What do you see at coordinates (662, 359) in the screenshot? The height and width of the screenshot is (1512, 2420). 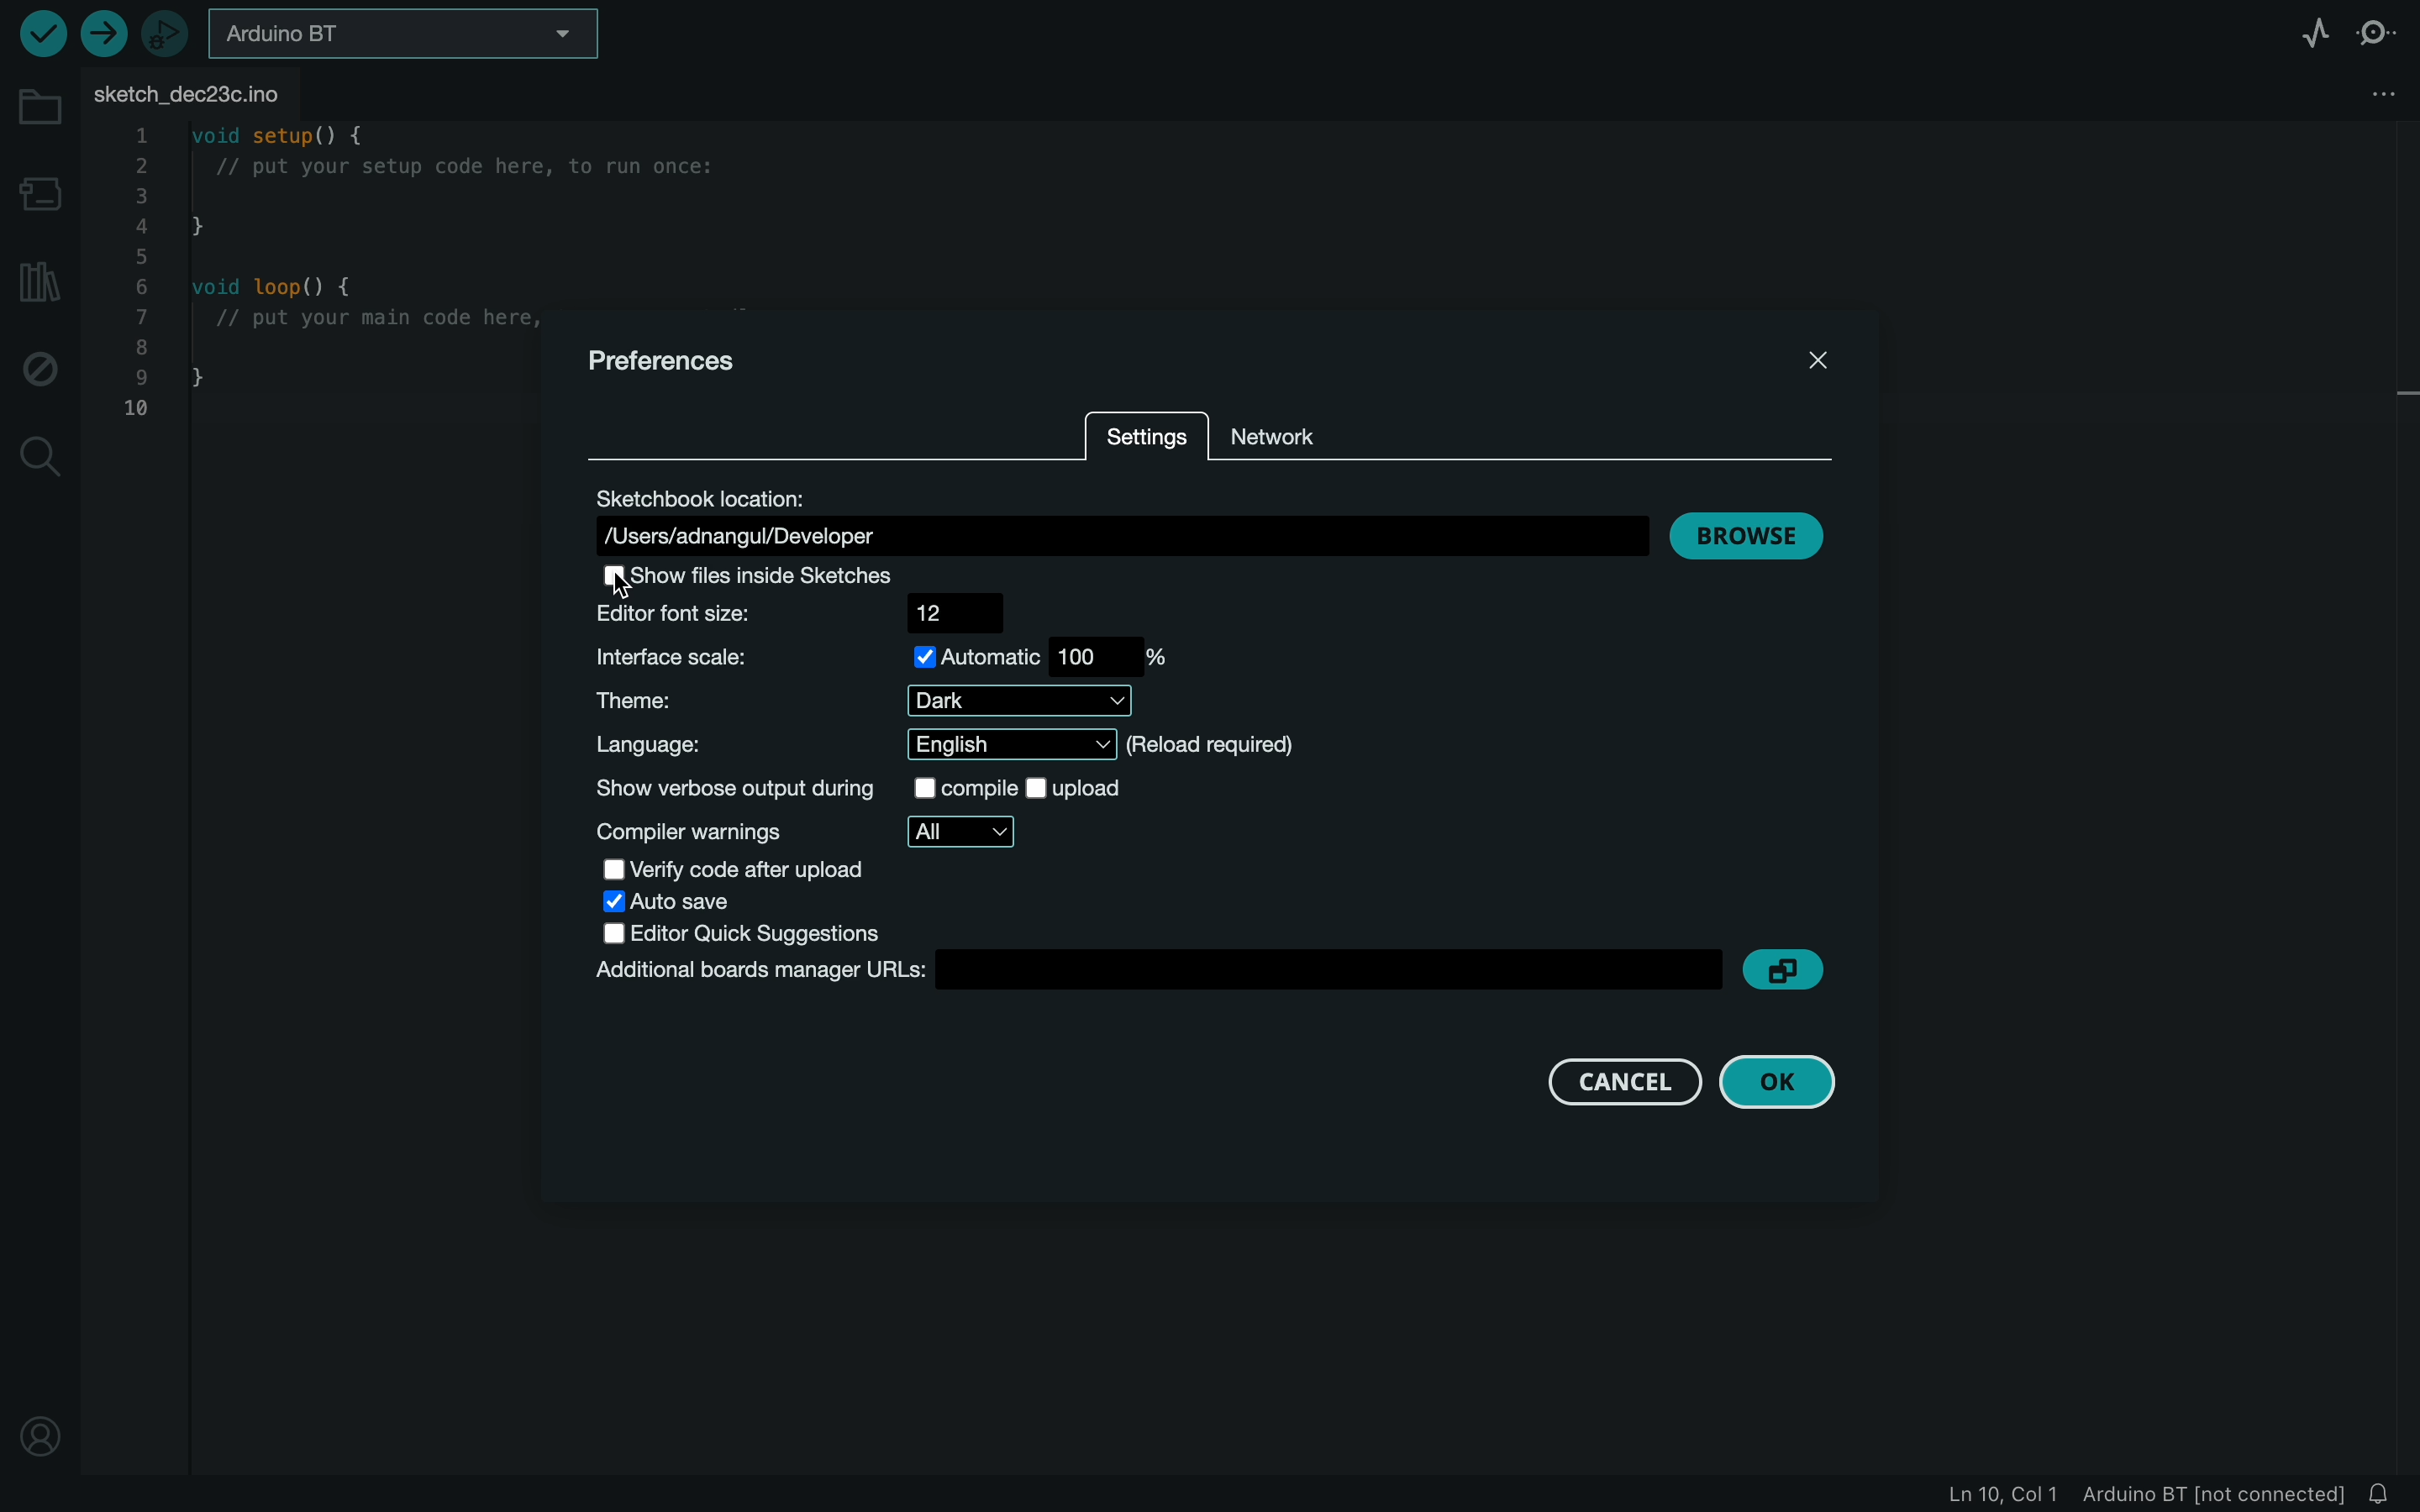 I see `prefernces` at bounding box center [662, 359].